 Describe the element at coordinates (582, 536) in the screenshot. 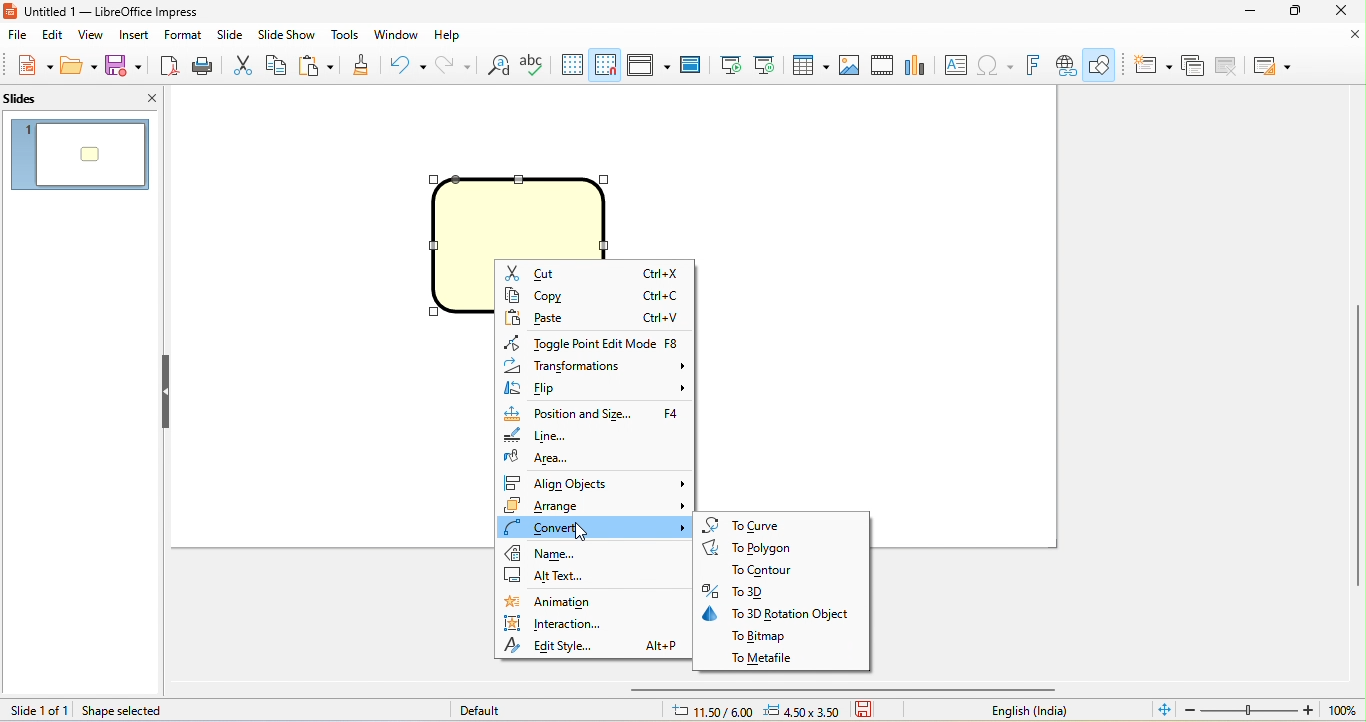

I see `cursor movement` at that location.